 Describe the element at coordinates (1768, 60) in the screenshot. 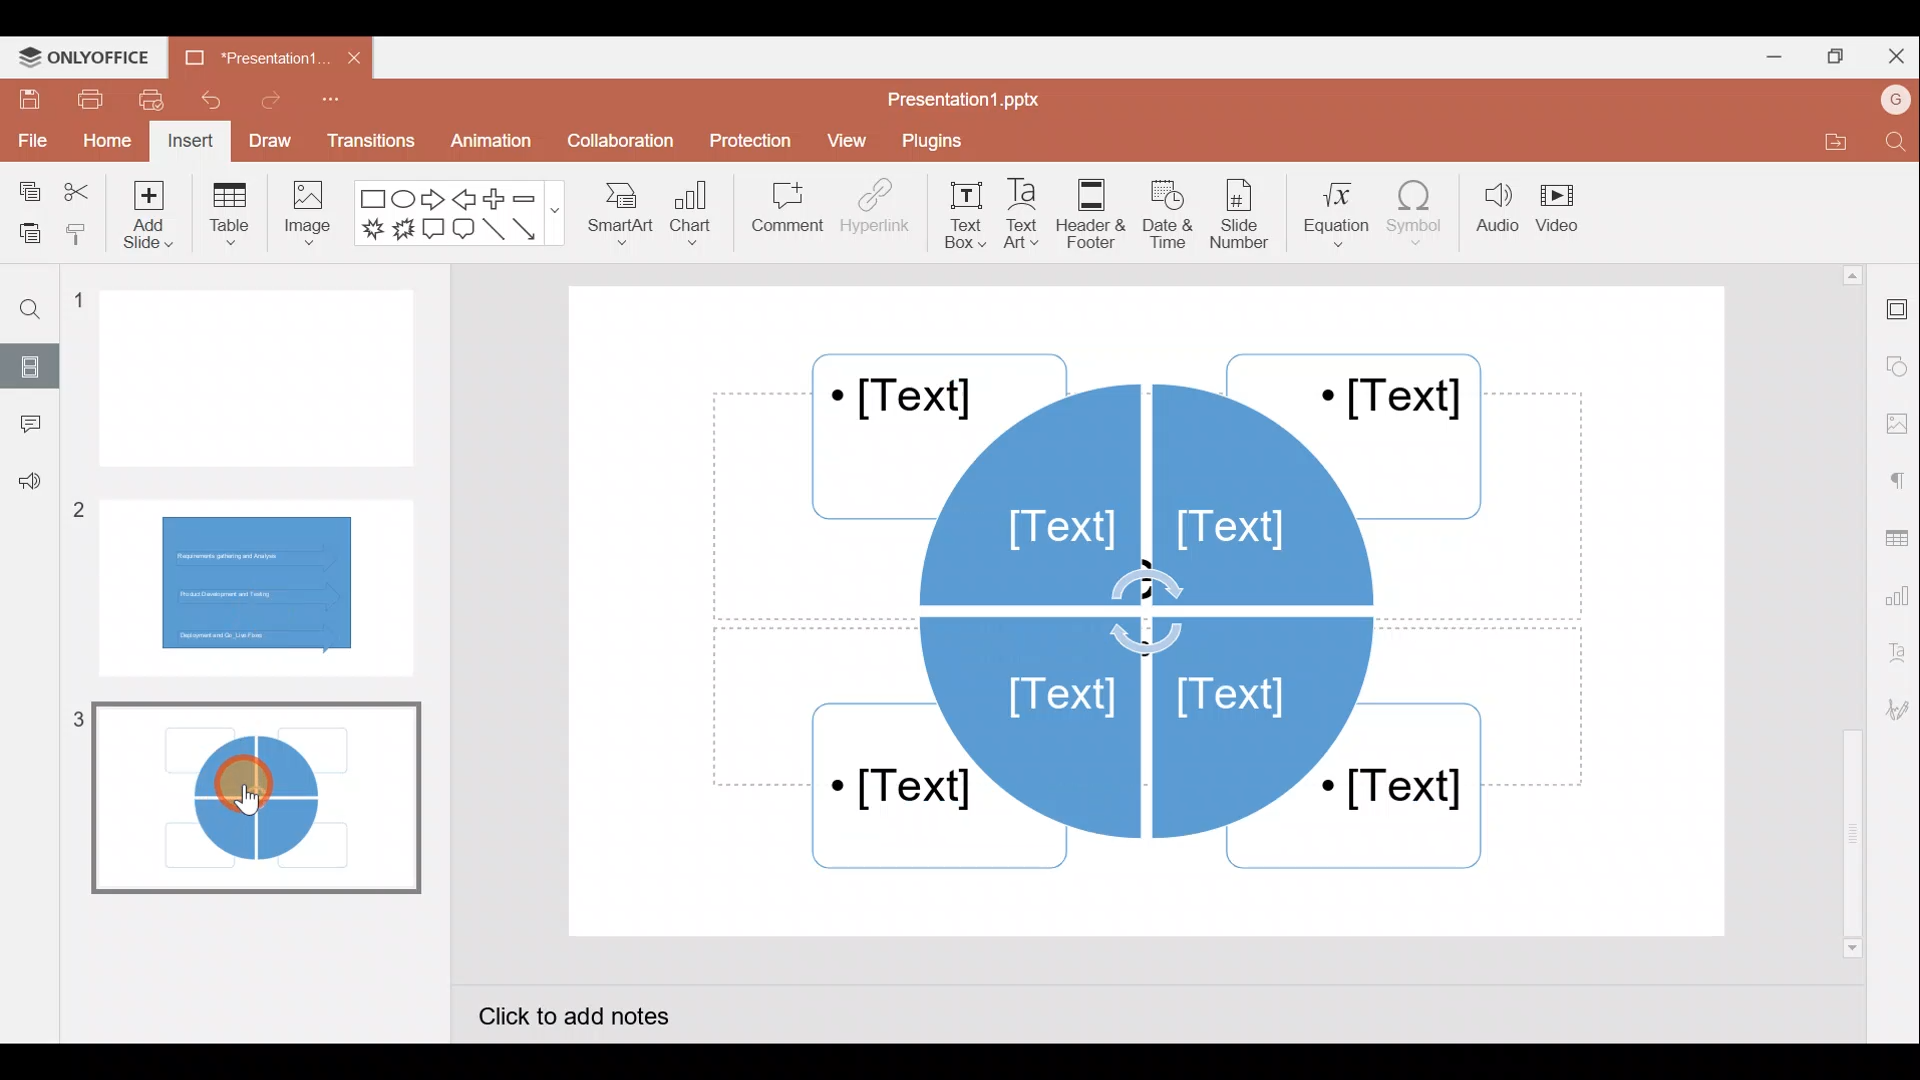

I see `Minimize` at that location.